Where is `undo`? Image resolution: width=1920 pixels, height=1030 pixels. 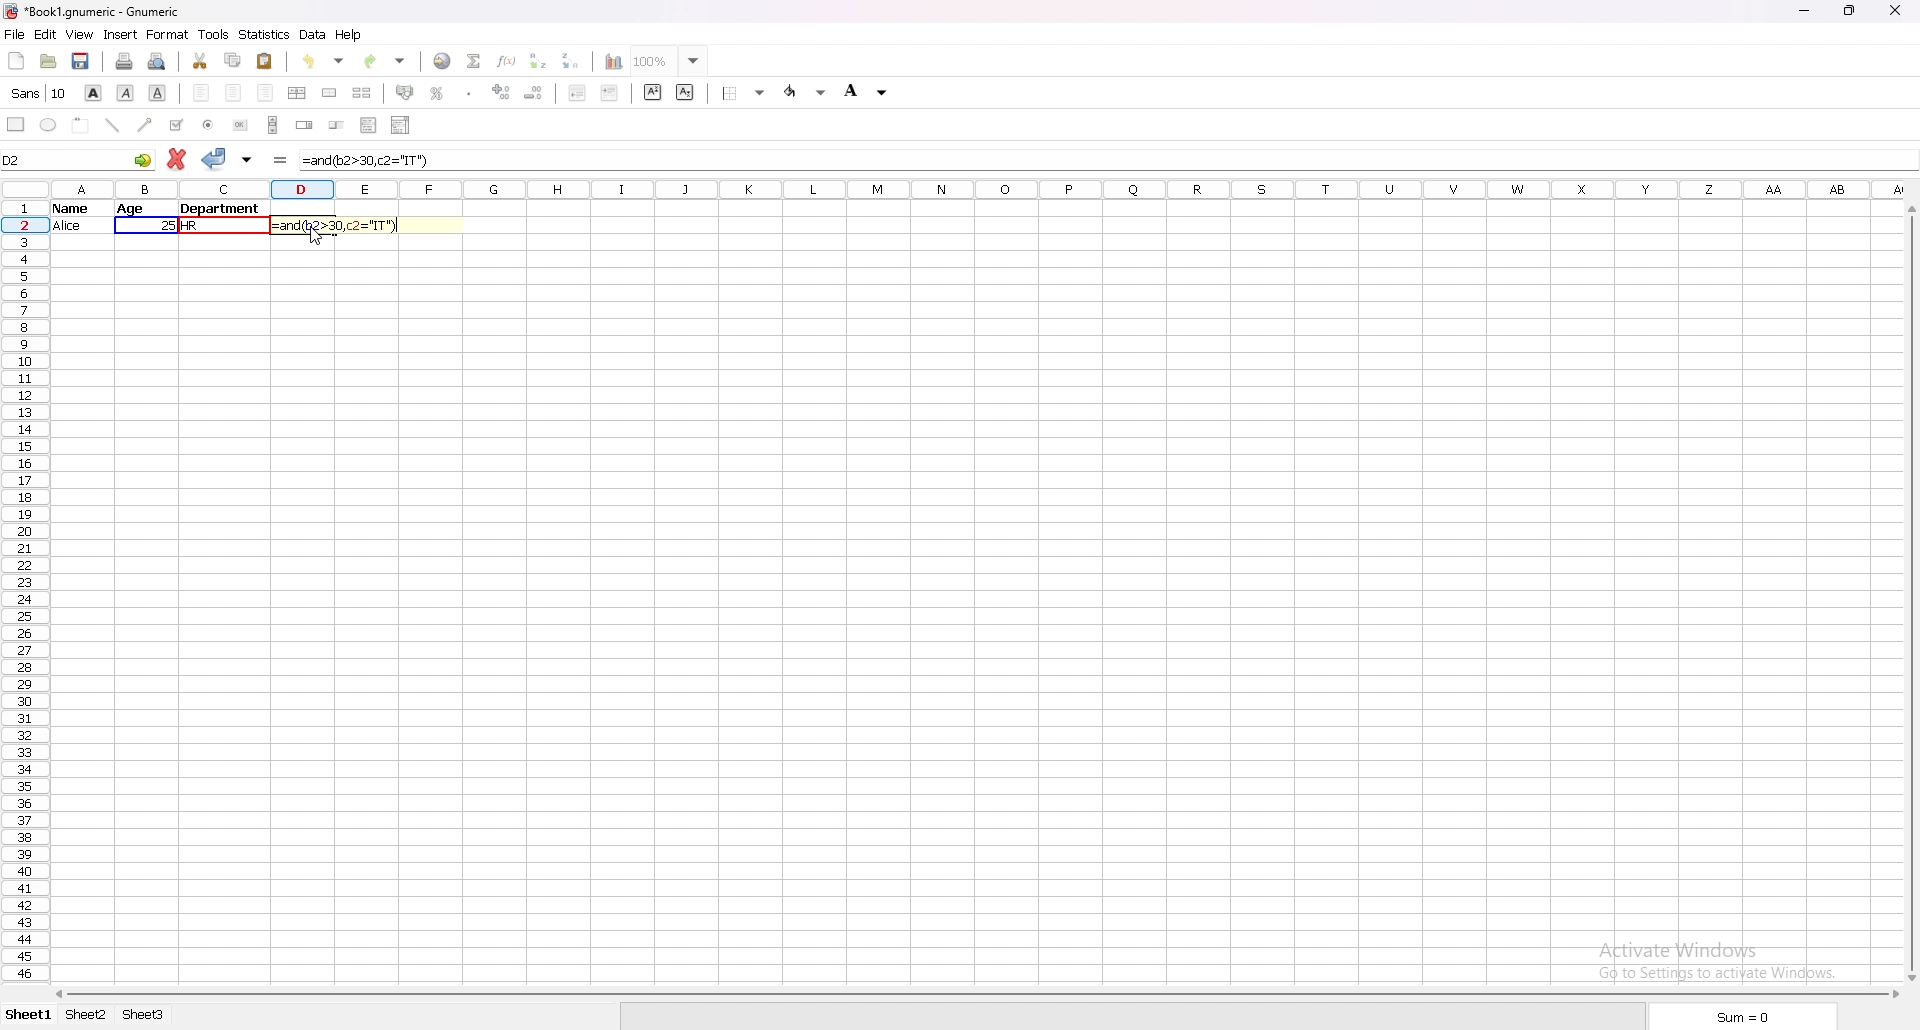
undo is located at coordinates (326, 61).